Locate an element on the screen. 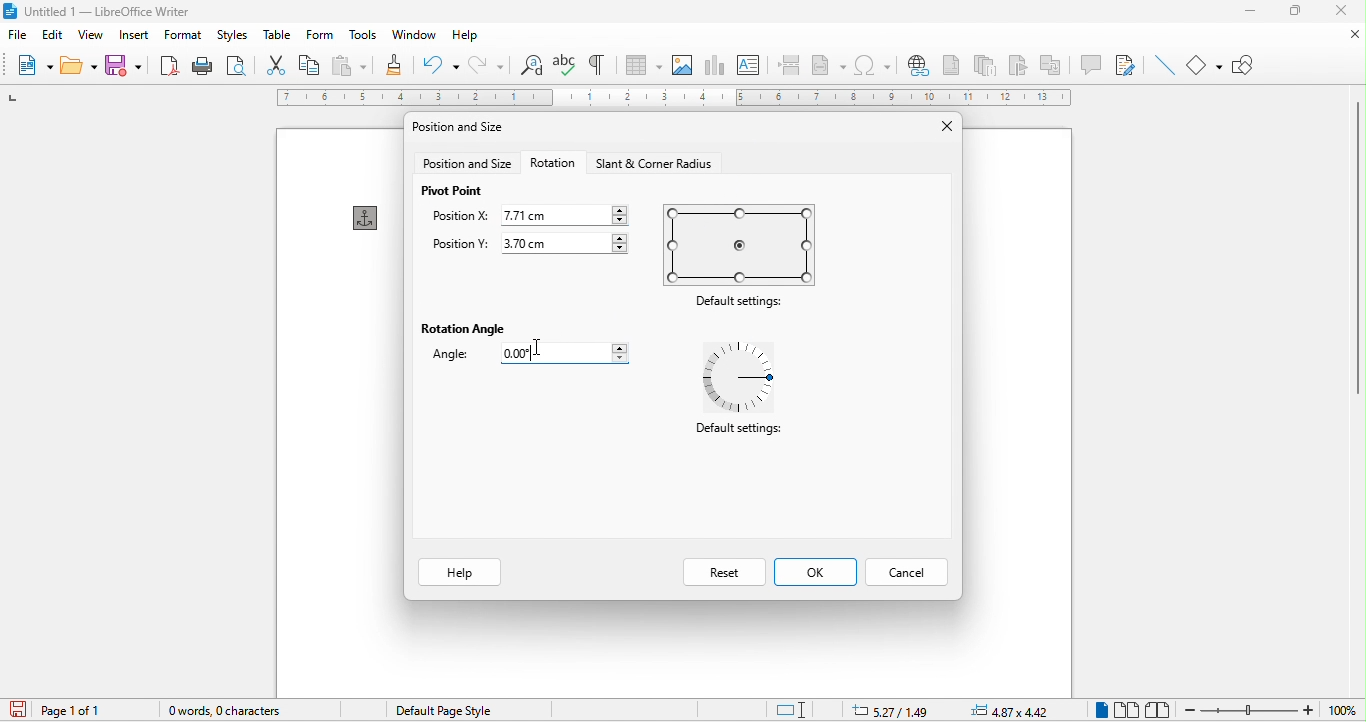  3.70 cm is located at coordinates (566, 243).